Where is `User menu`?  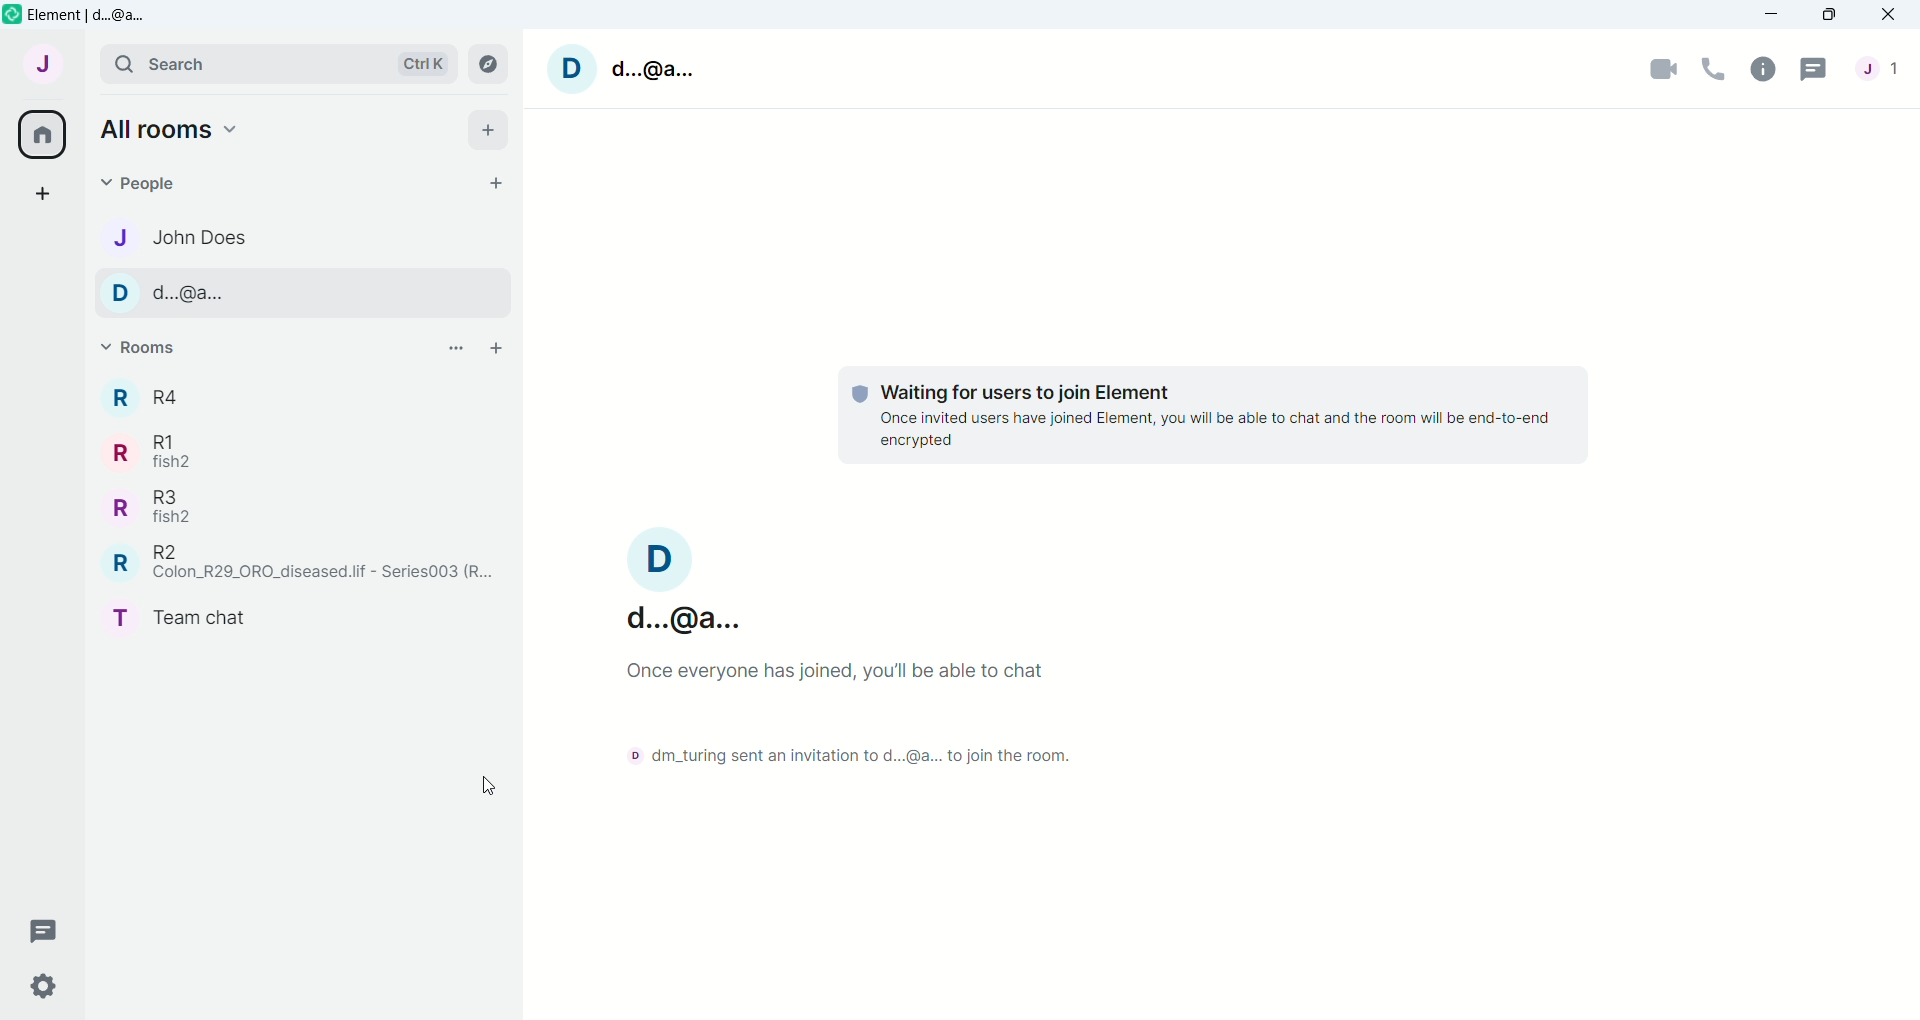
User menu is located at coordinates (44, 61).